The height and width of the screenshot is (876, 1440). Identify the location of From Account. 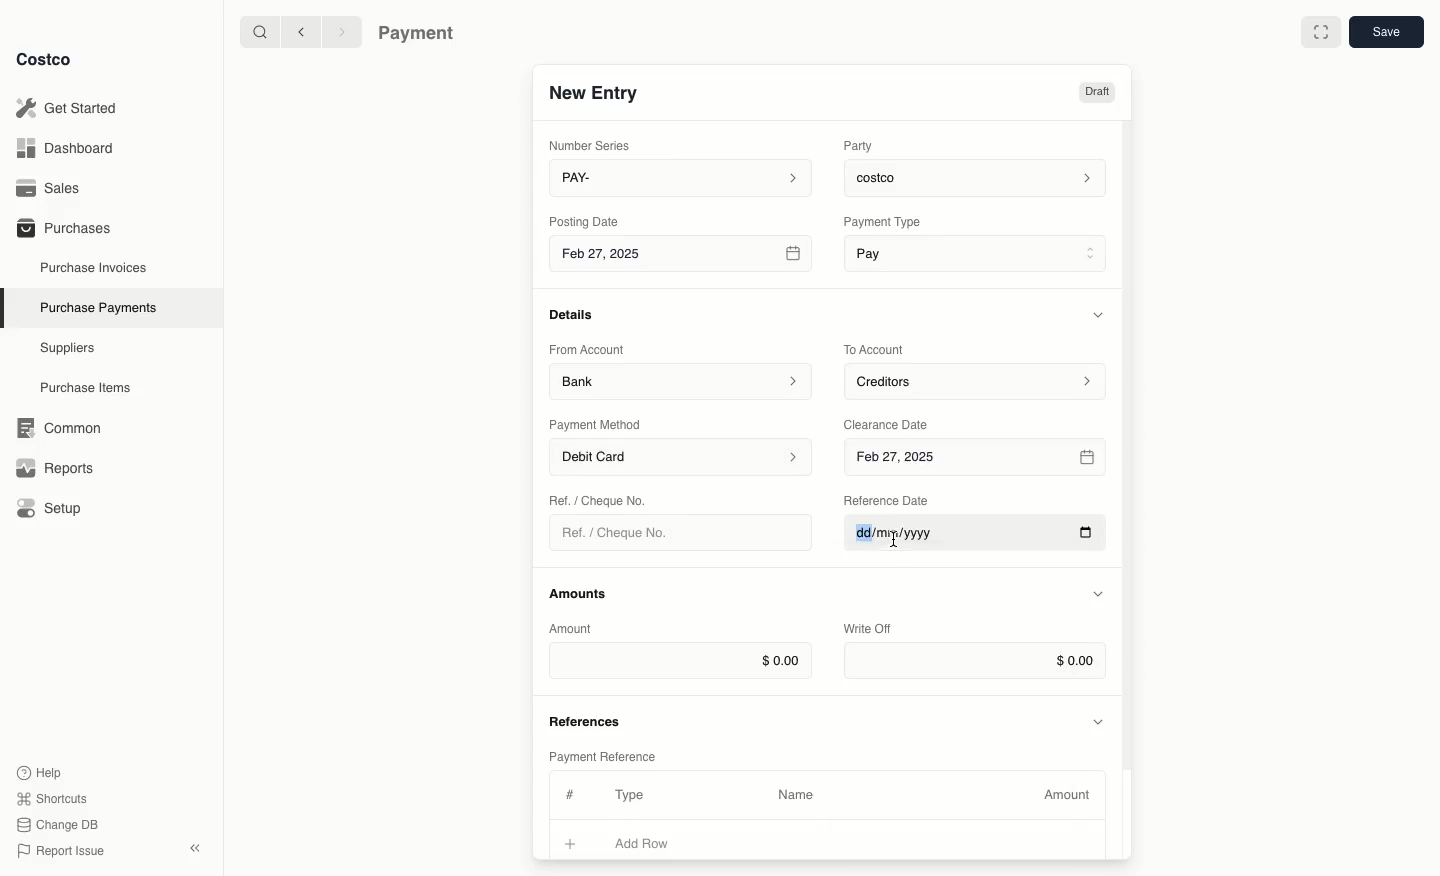
(587, 349).